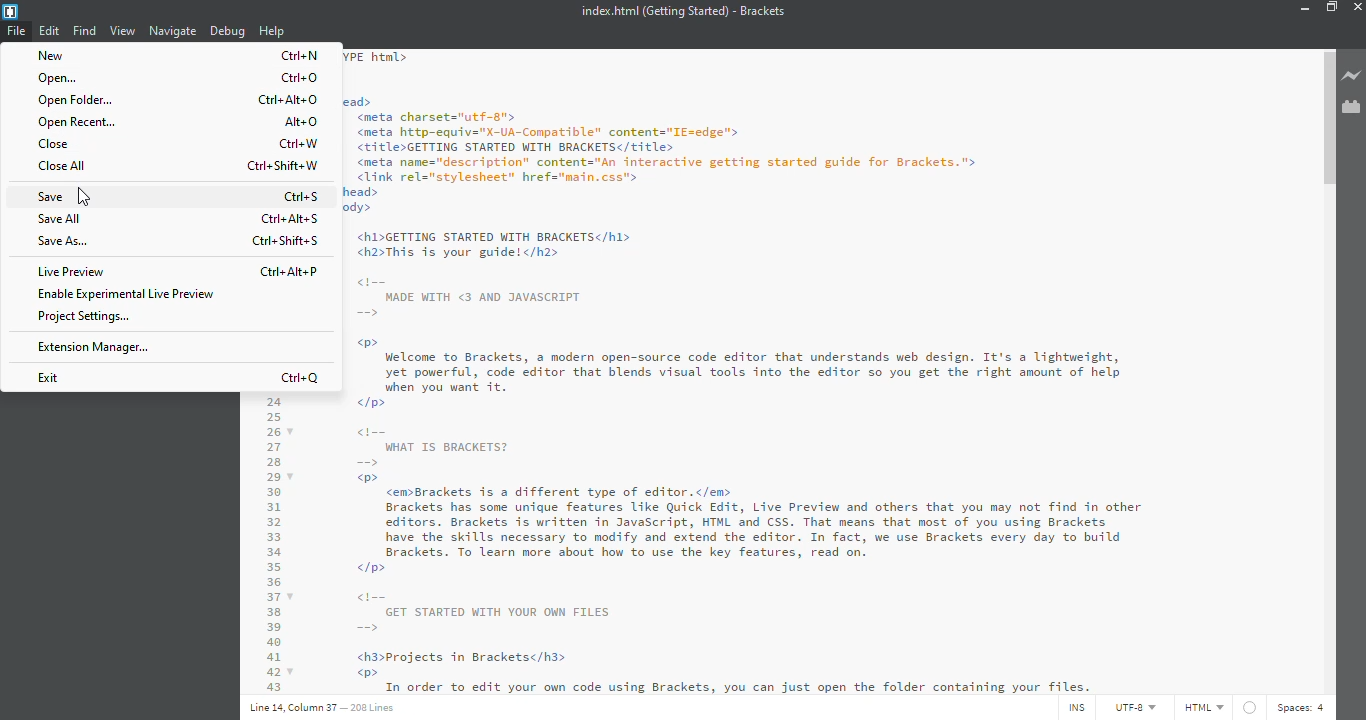  What do you see at coordinates (74, 242) in the screenshot?
I see `save as` at bounding box center [74, 242].